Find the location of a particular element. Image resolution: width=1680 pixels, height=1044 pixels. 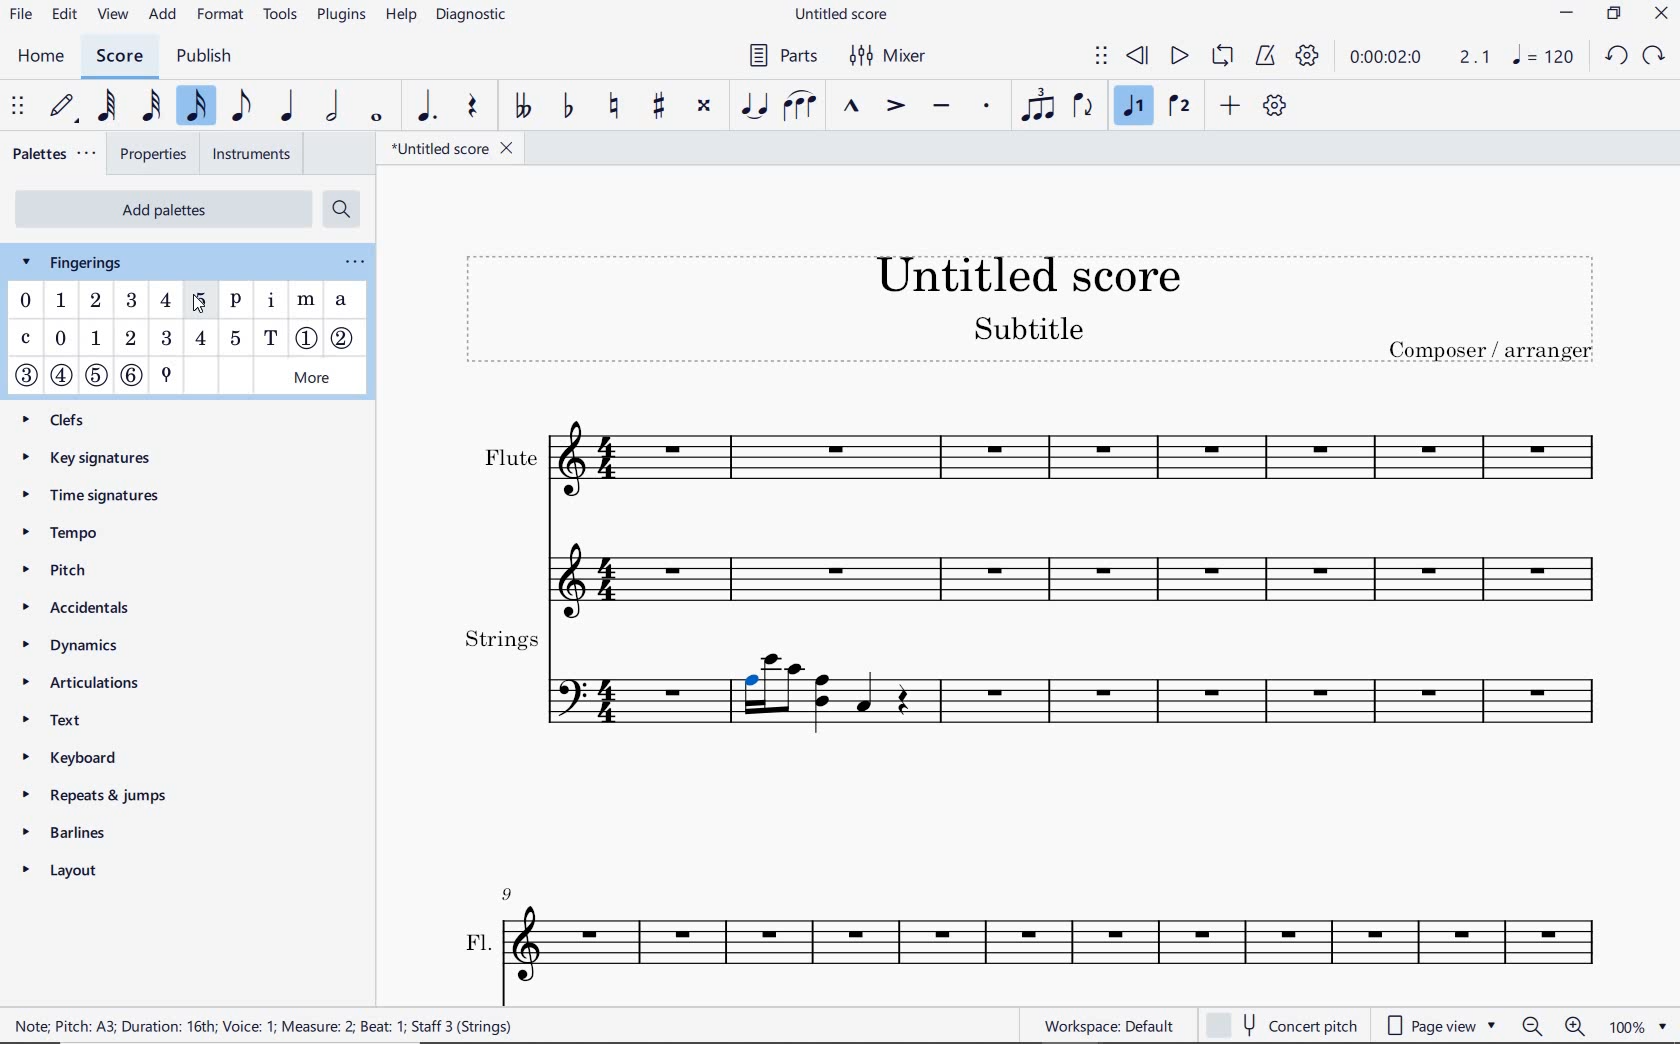

flute is located at coordinates (1033, 506).